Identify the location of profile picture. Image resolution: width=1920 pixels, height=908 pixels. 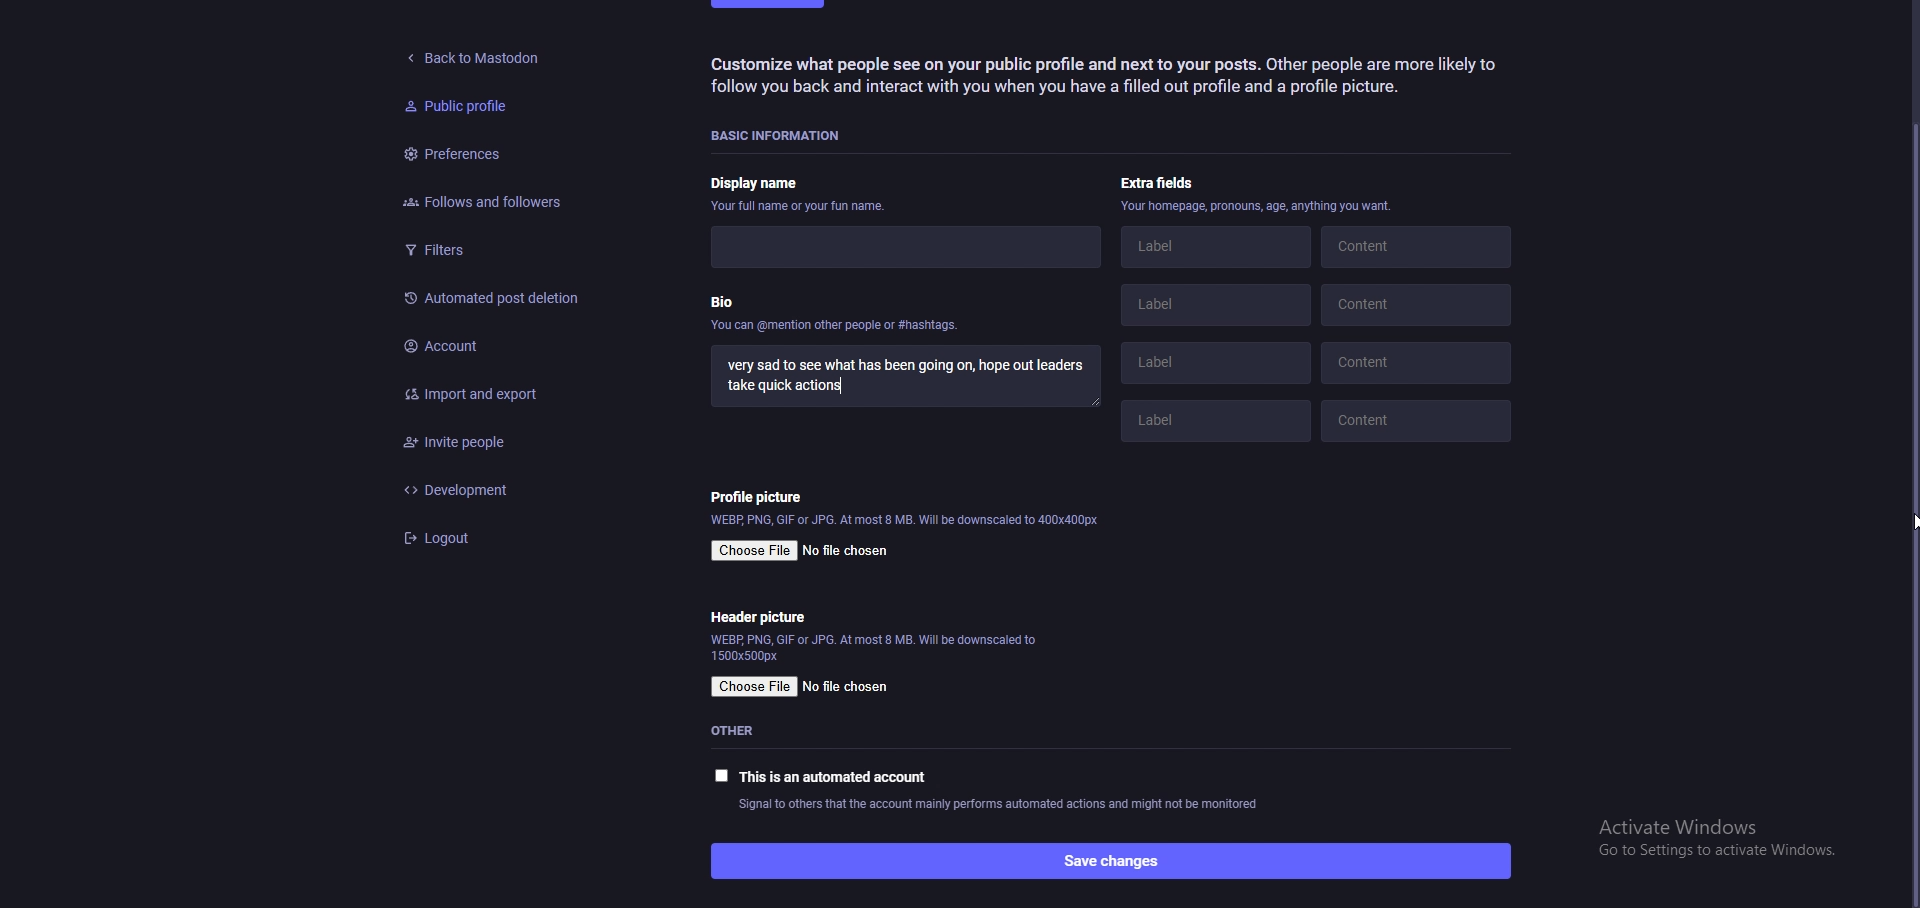
(762, 496).